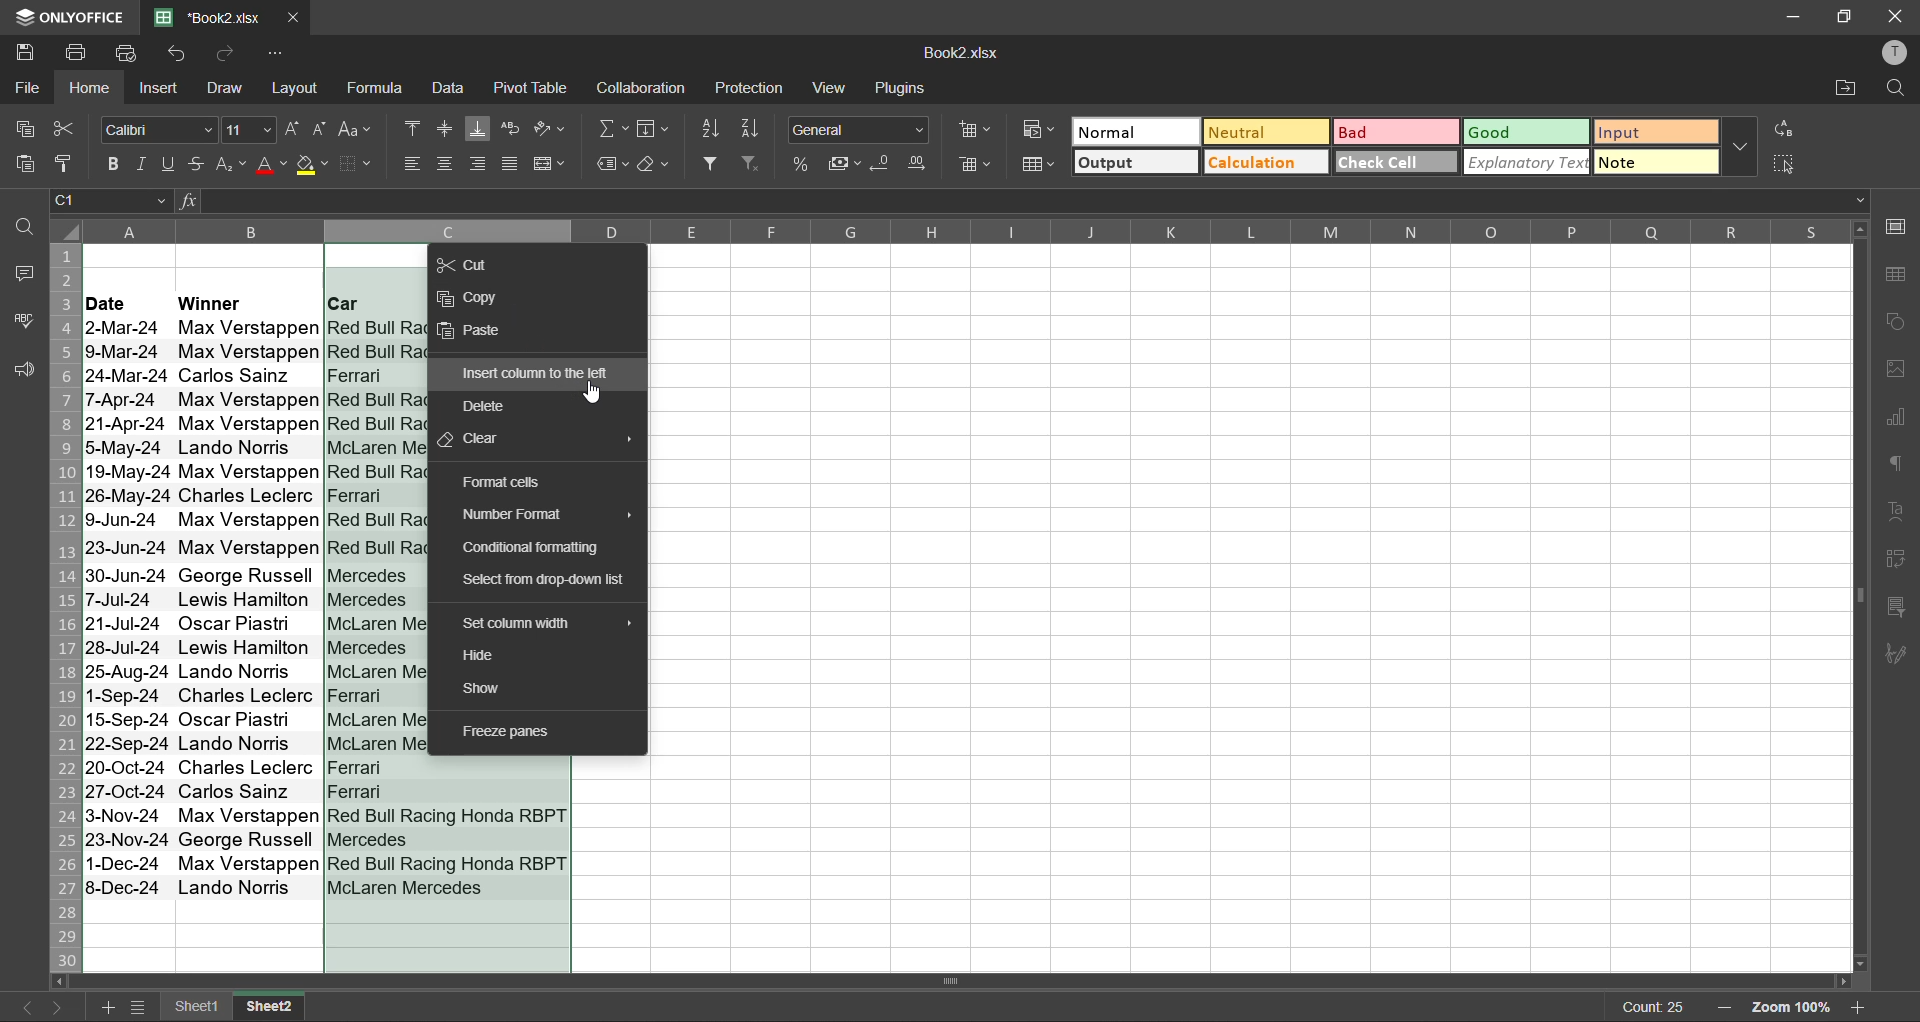 The image size is (1920, 1022). I want to click on protection, so click(755, 88).